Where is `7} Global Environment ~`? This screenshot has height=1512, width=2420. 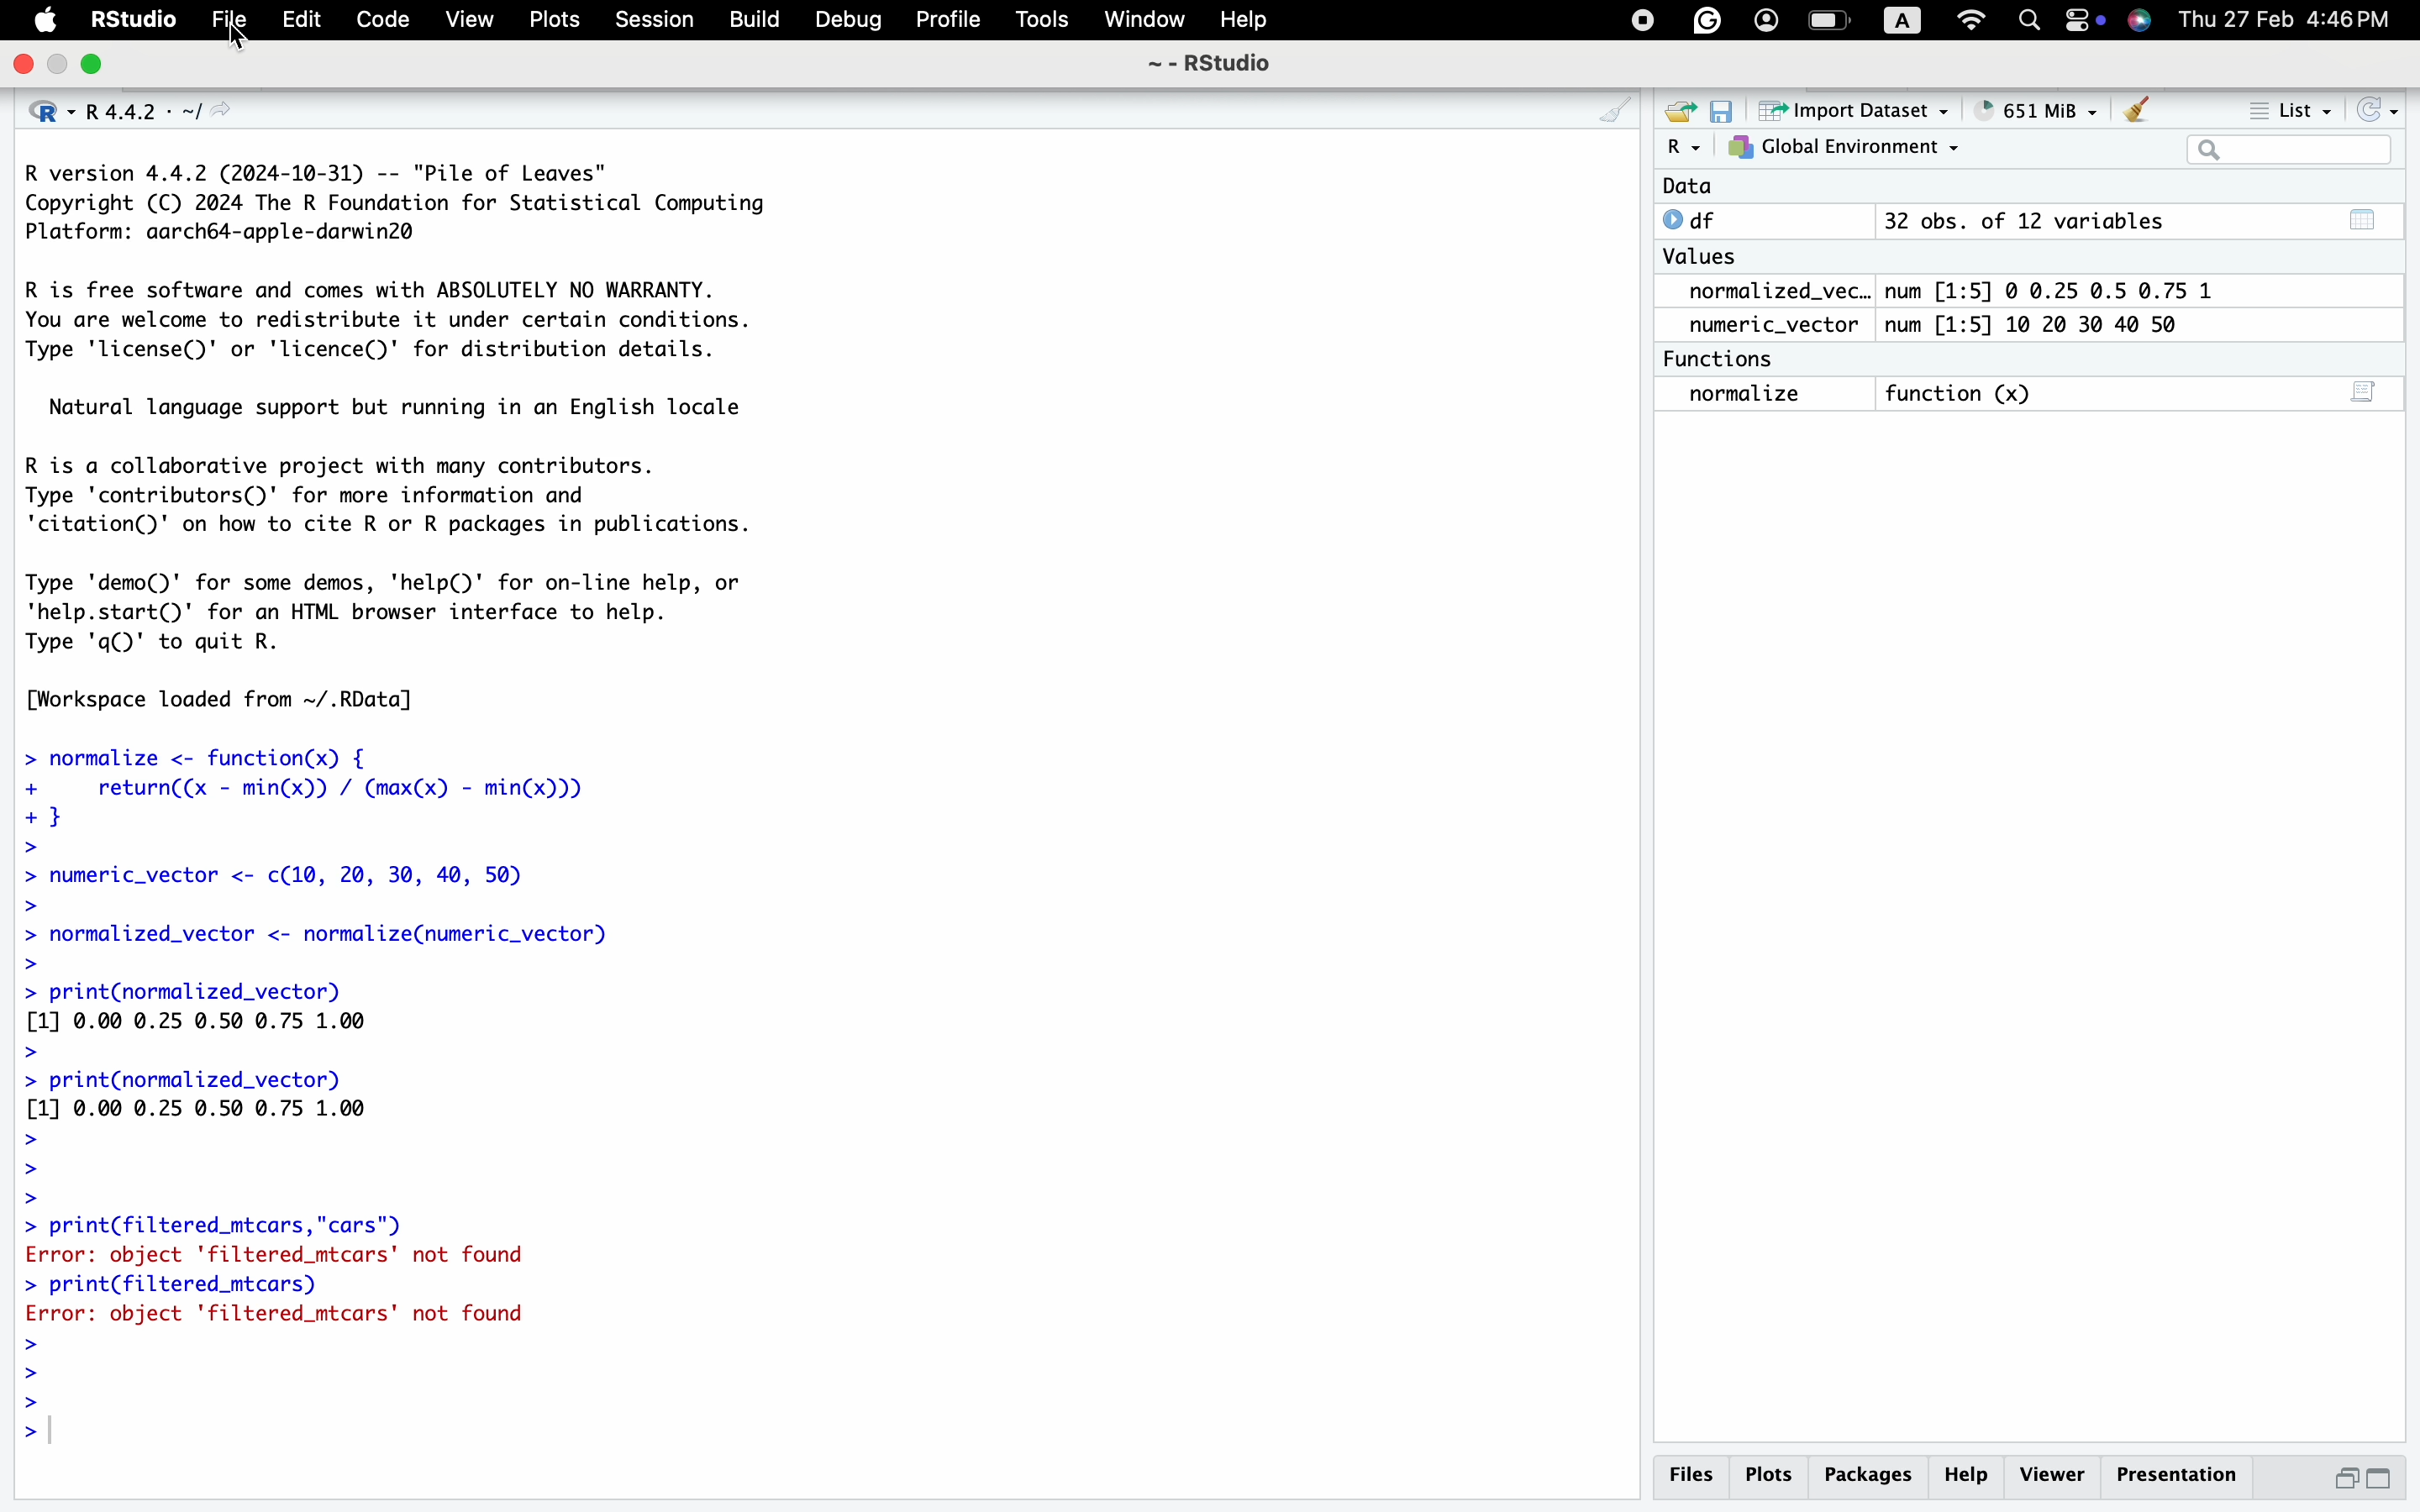
7} Global Environment ~ is located at coordinates (1849, 147).